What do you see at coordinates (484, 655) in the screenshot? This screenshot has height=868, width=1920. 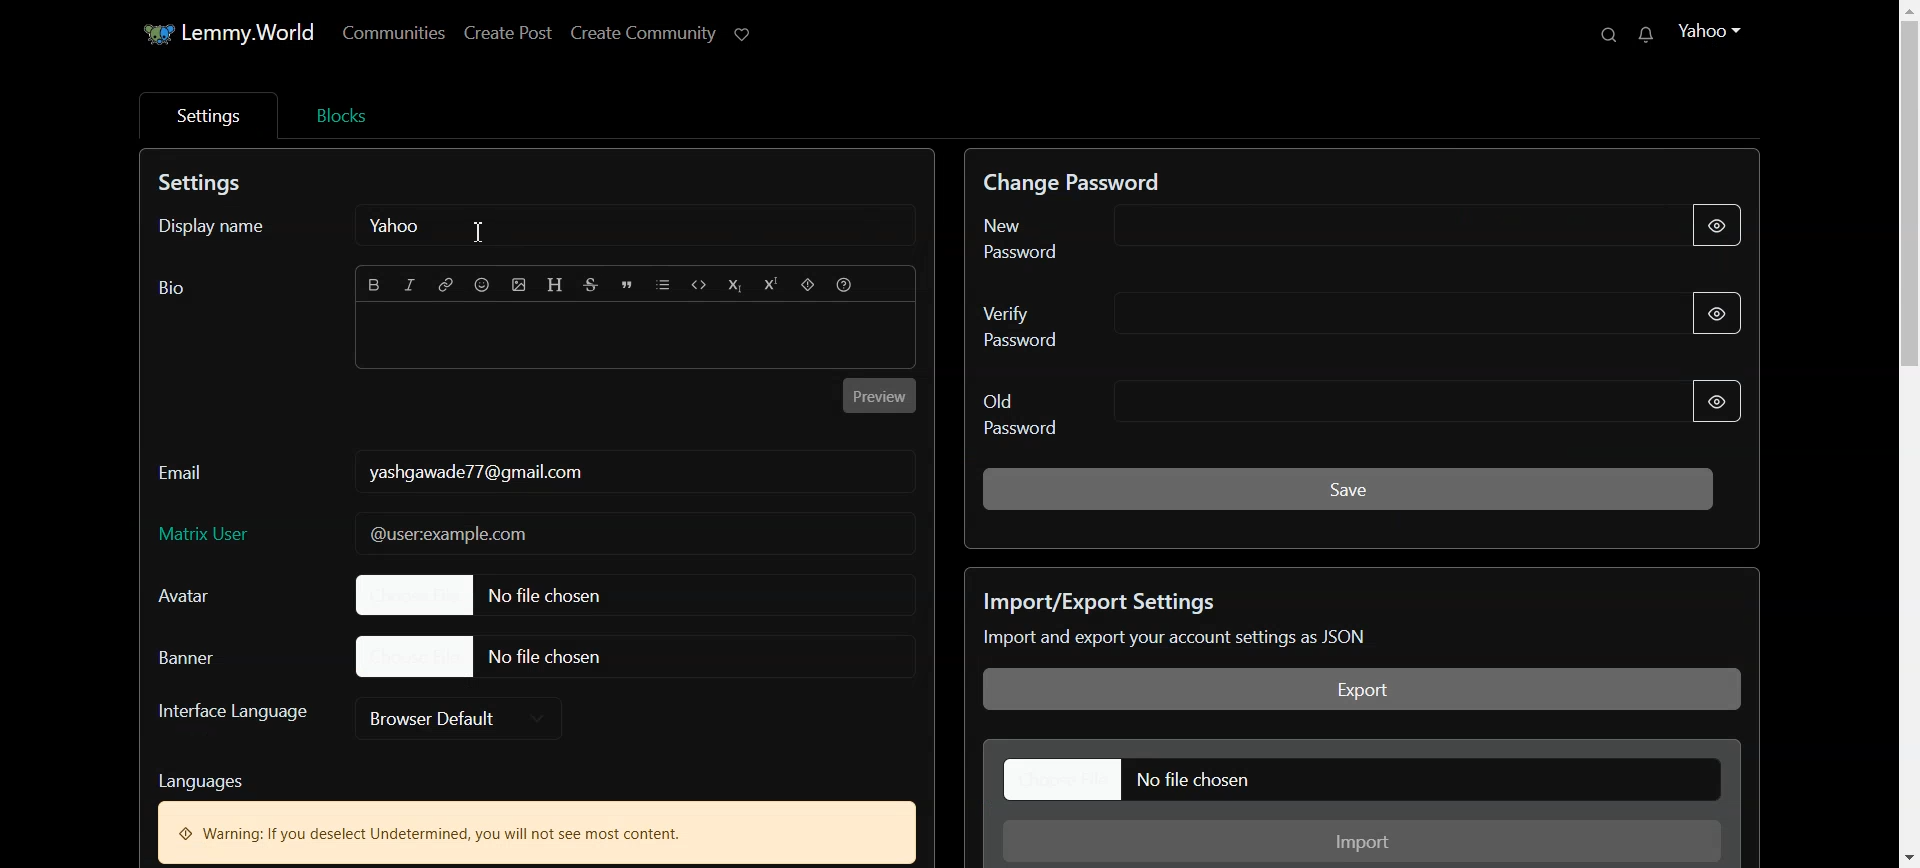 I see `File Chosen` at bounding box center [484, 655].